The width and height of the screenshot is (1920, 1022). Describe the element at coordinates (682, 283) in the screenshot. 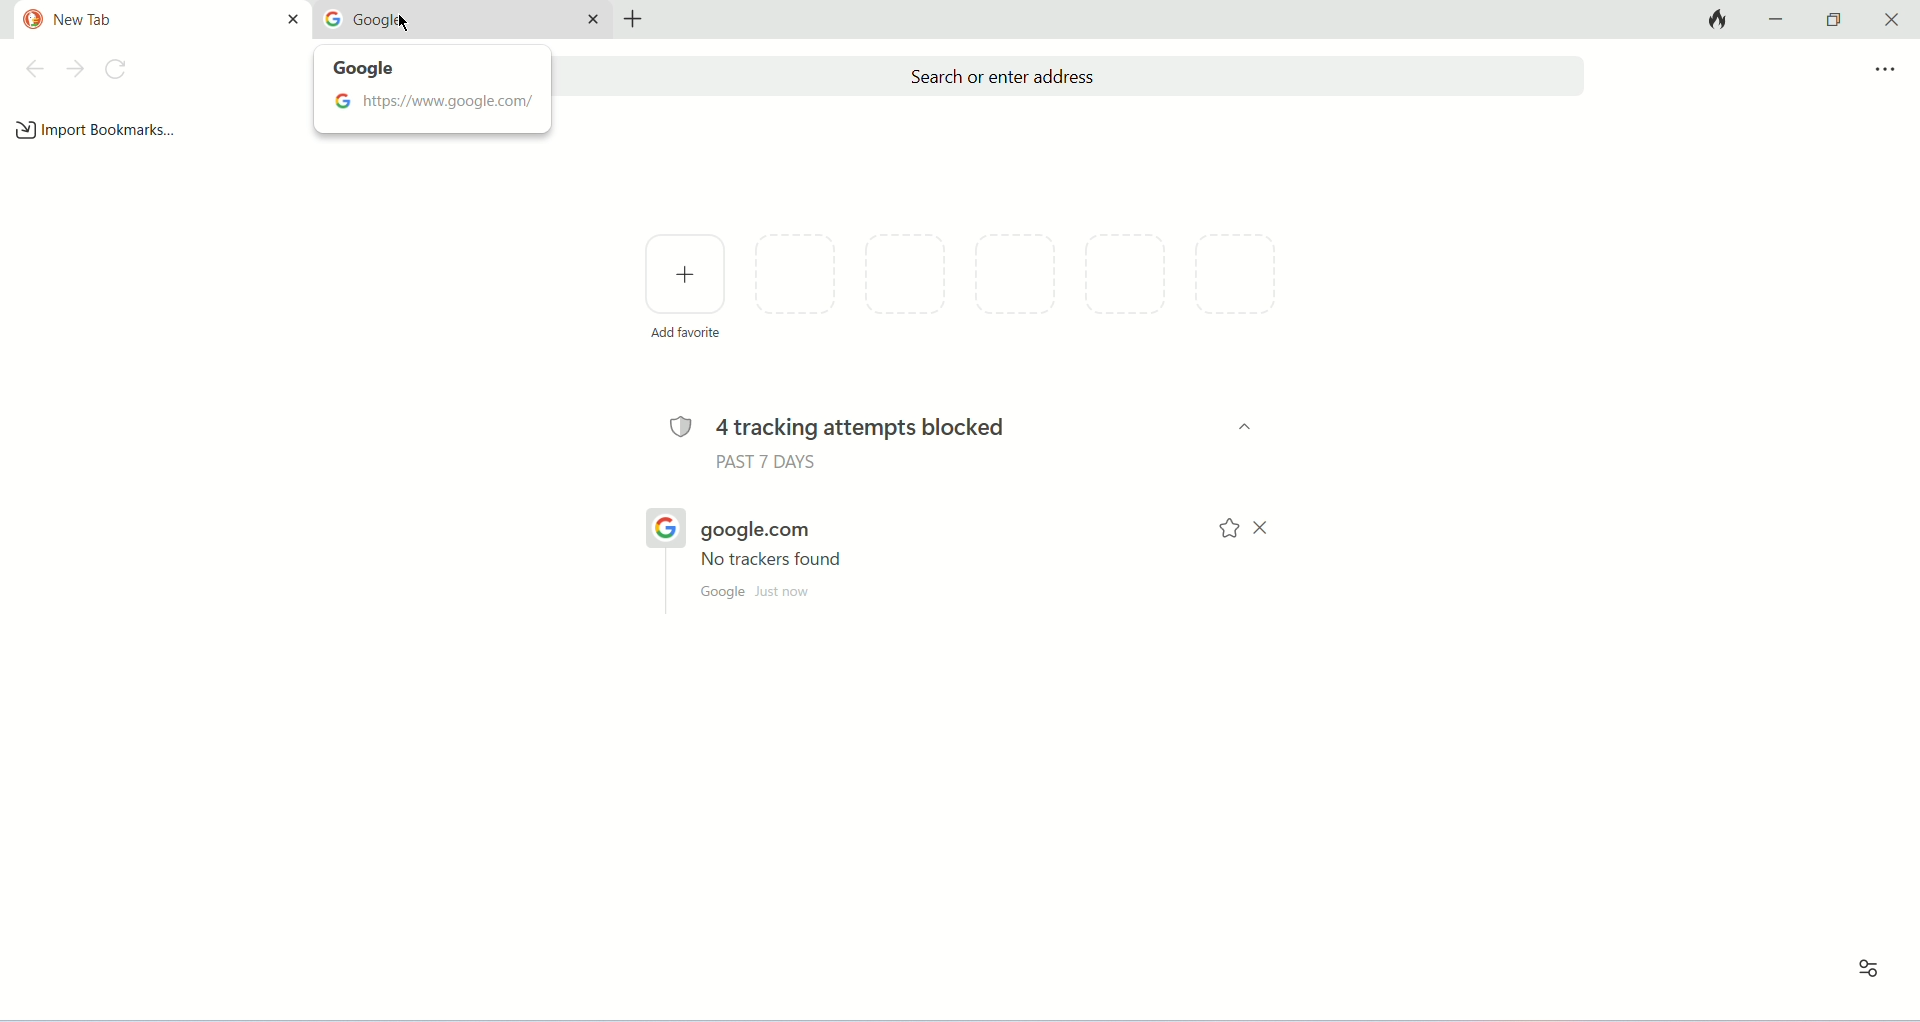

I see `add favorite` at that location.